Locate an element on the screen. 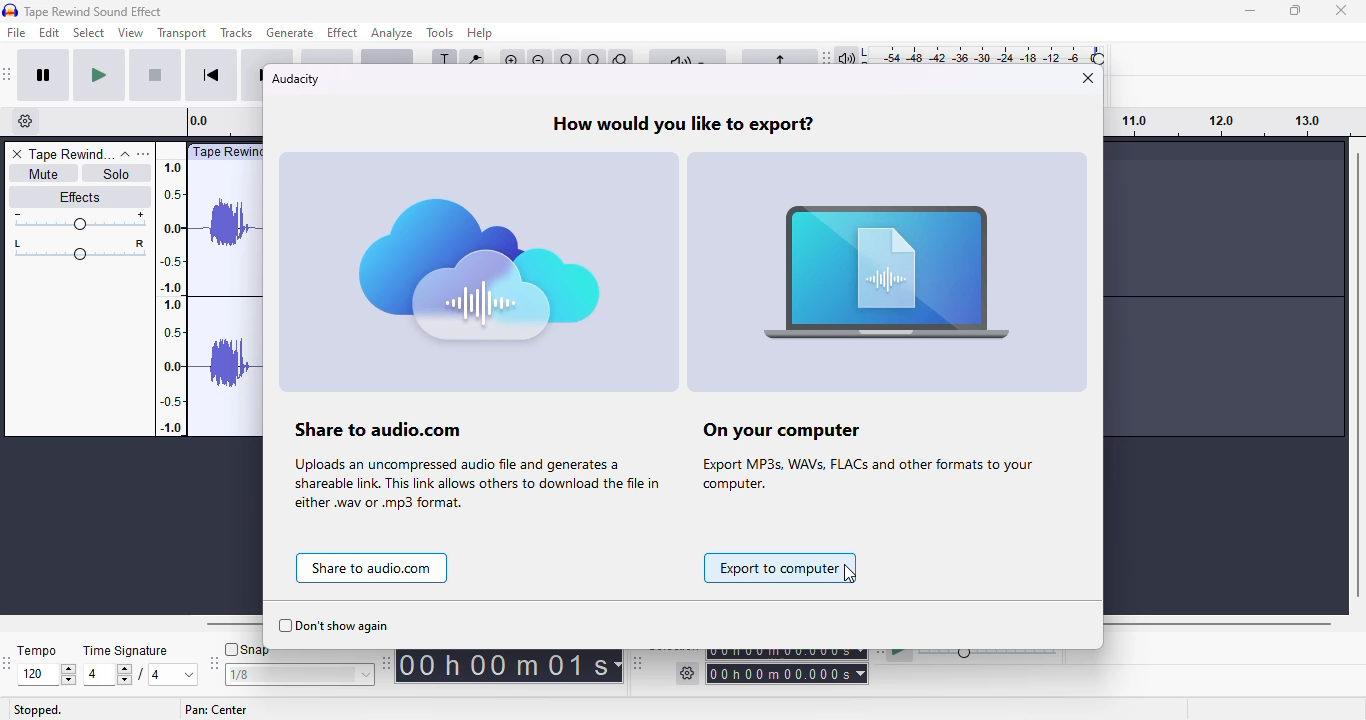 This screenshot has width=1366, height=720. Export MP3s, WAVs, FLACs and other formats to your computer. is located at coordinates (863, 477).